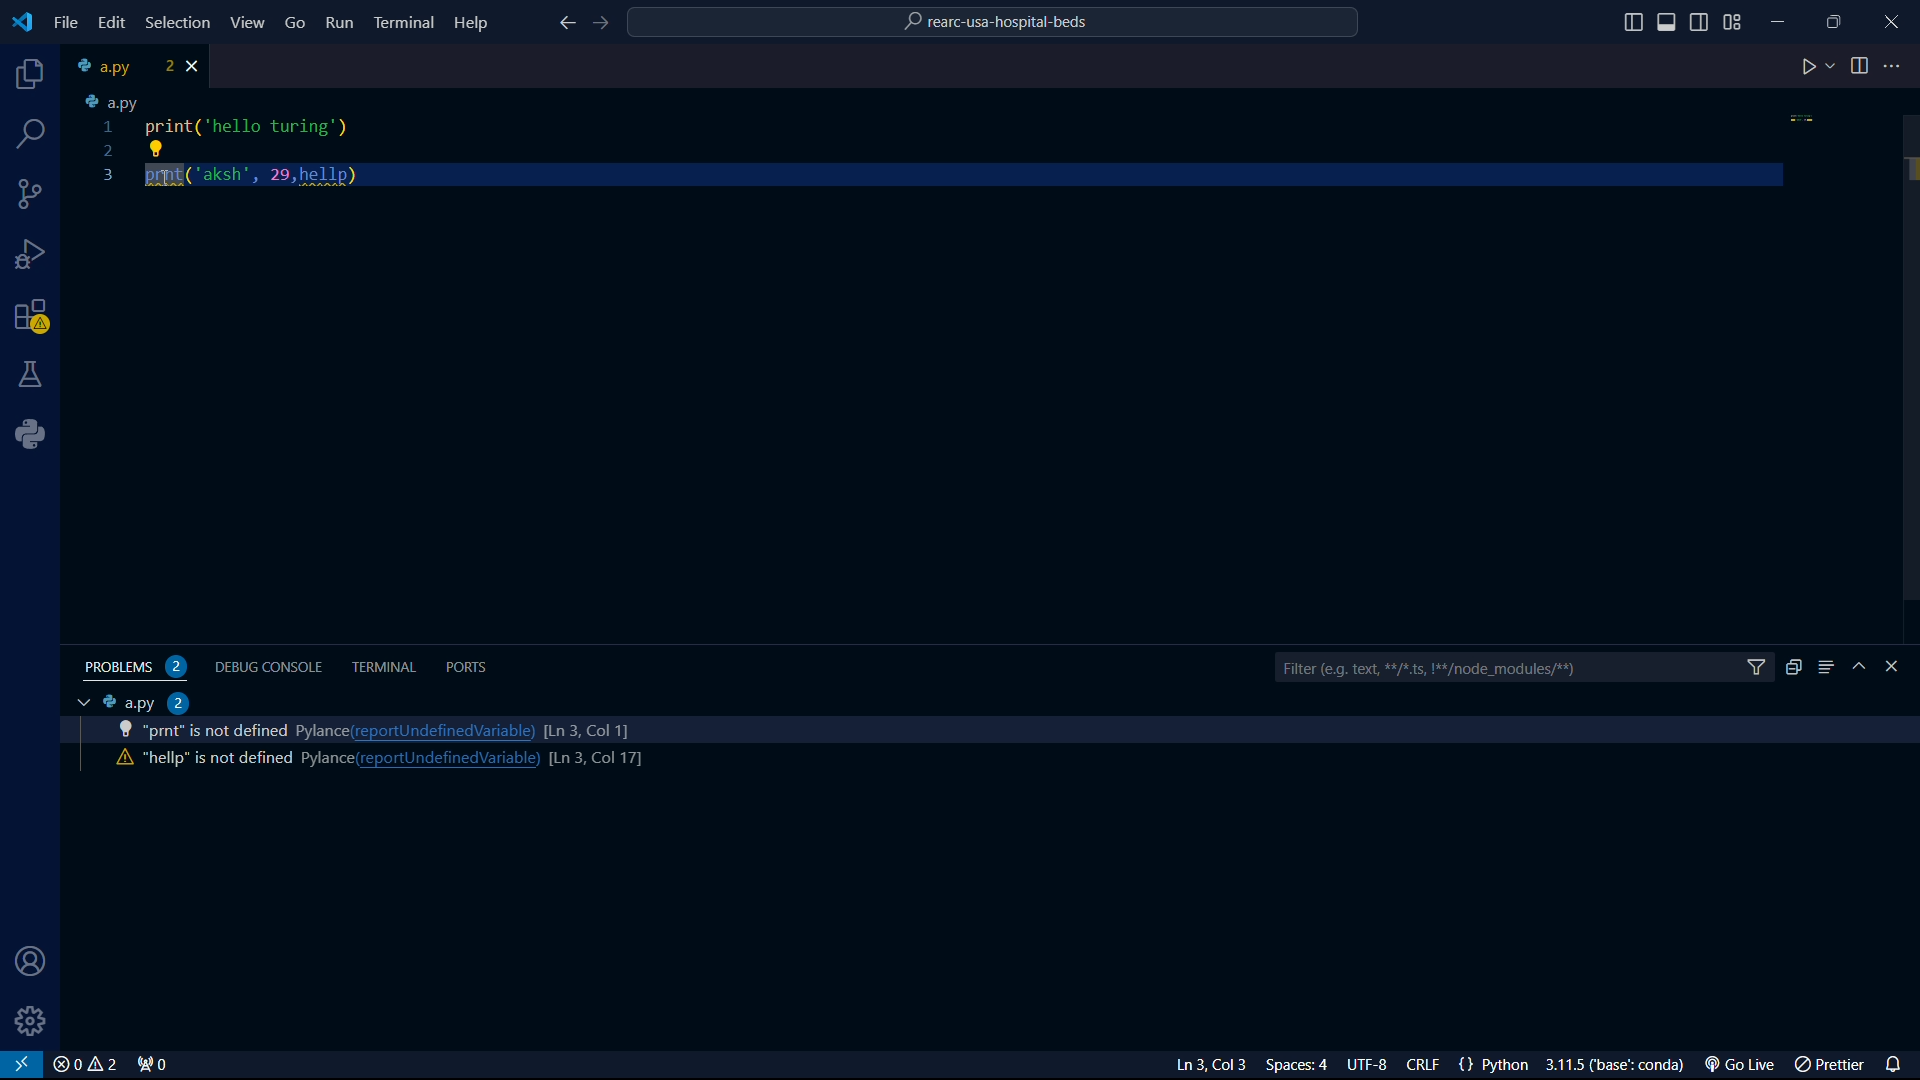 The height and width of the screenshot is (1080, 1920). I want to click on Go, so click(296, 21).